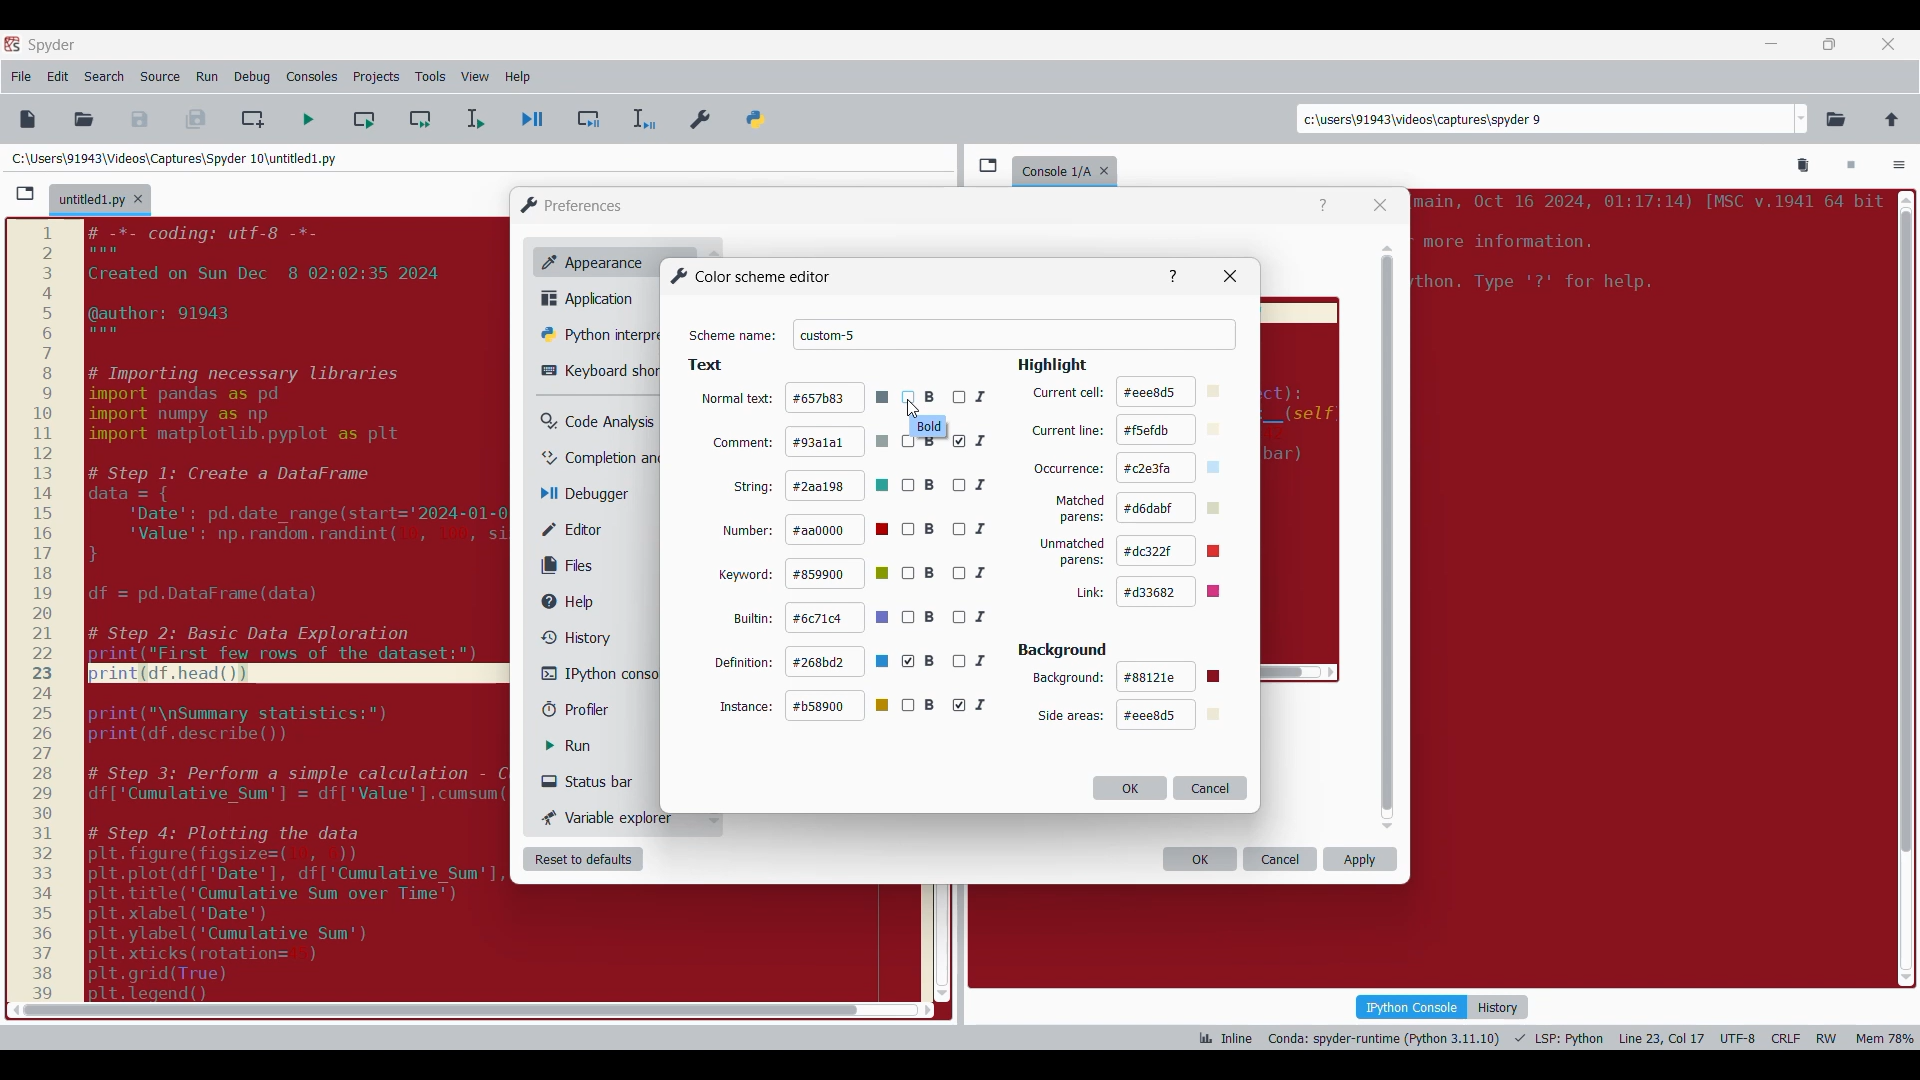 This screenshot has height=1080, width=1920. Describe the element at coordinates (744, 661) in the screenshot. I see `definition` at that location.